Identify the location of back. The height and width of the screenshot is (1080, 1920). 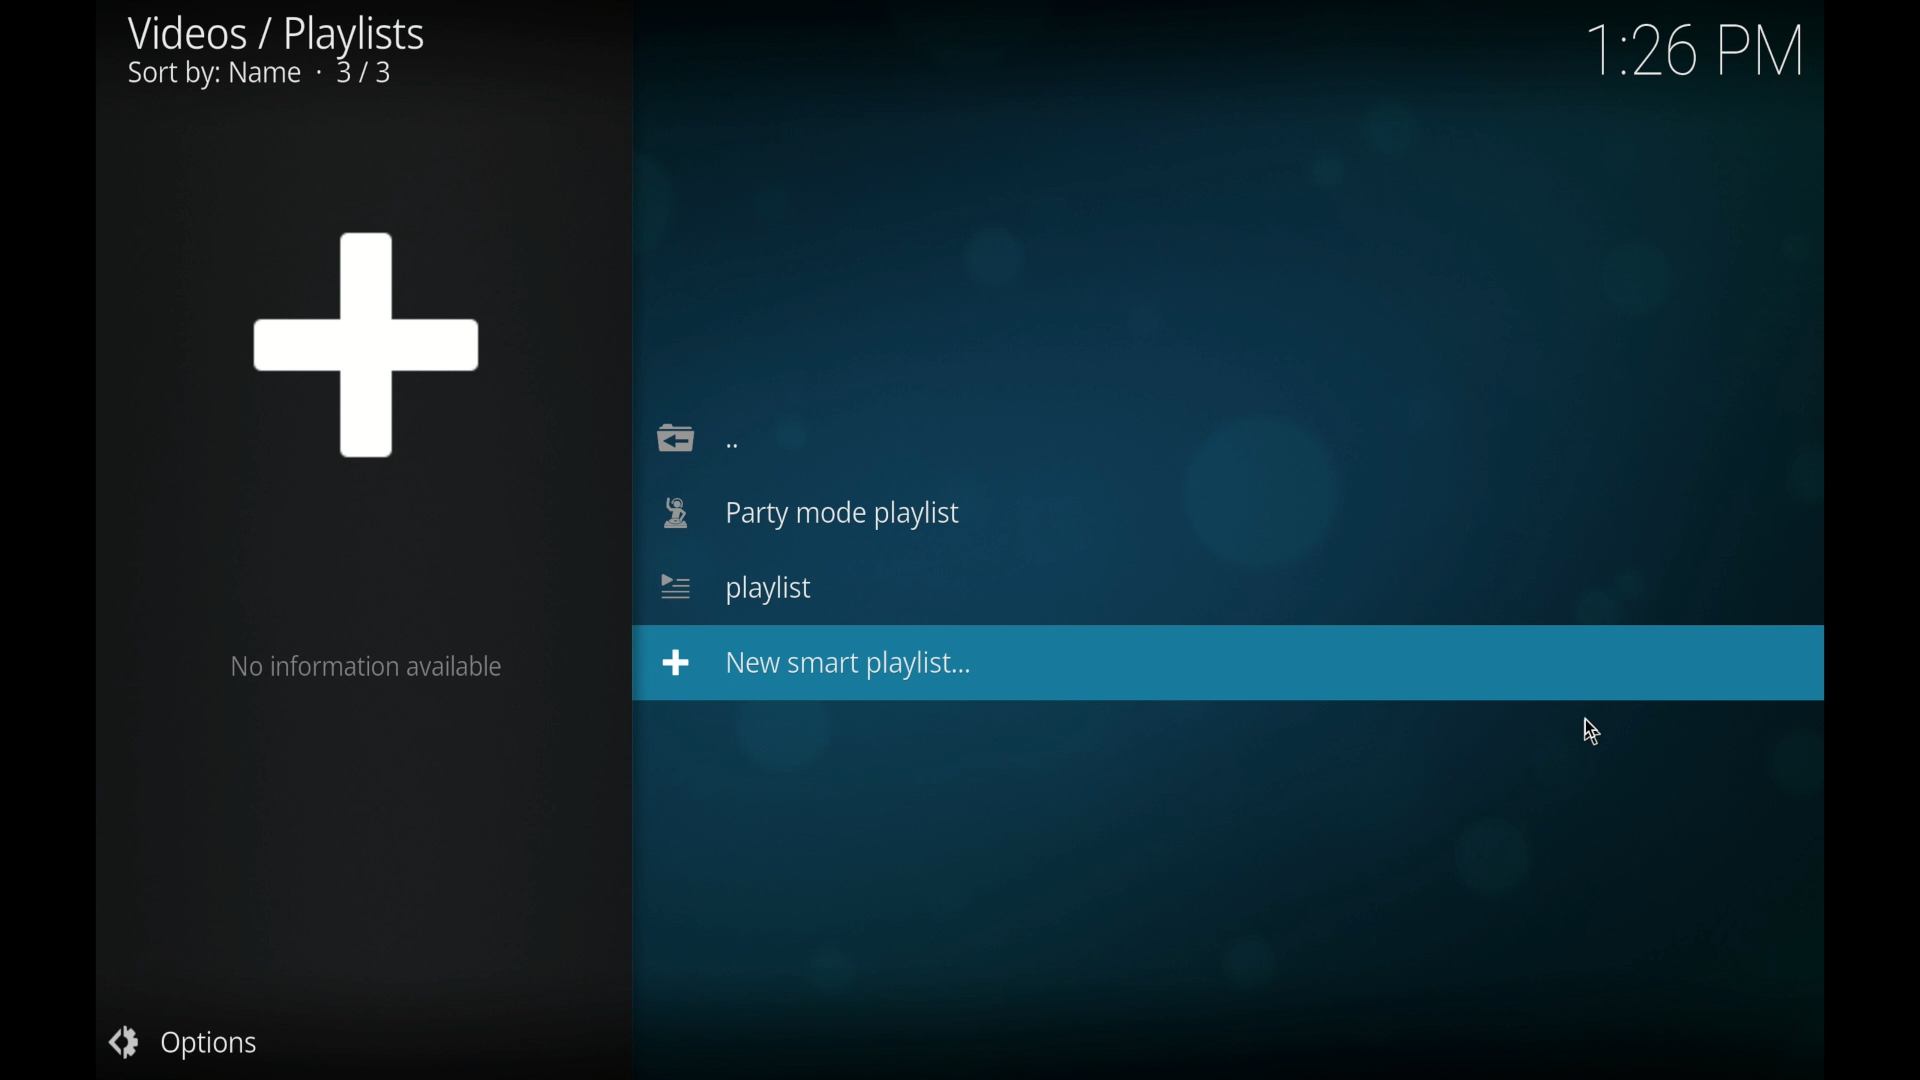
(697, 436).